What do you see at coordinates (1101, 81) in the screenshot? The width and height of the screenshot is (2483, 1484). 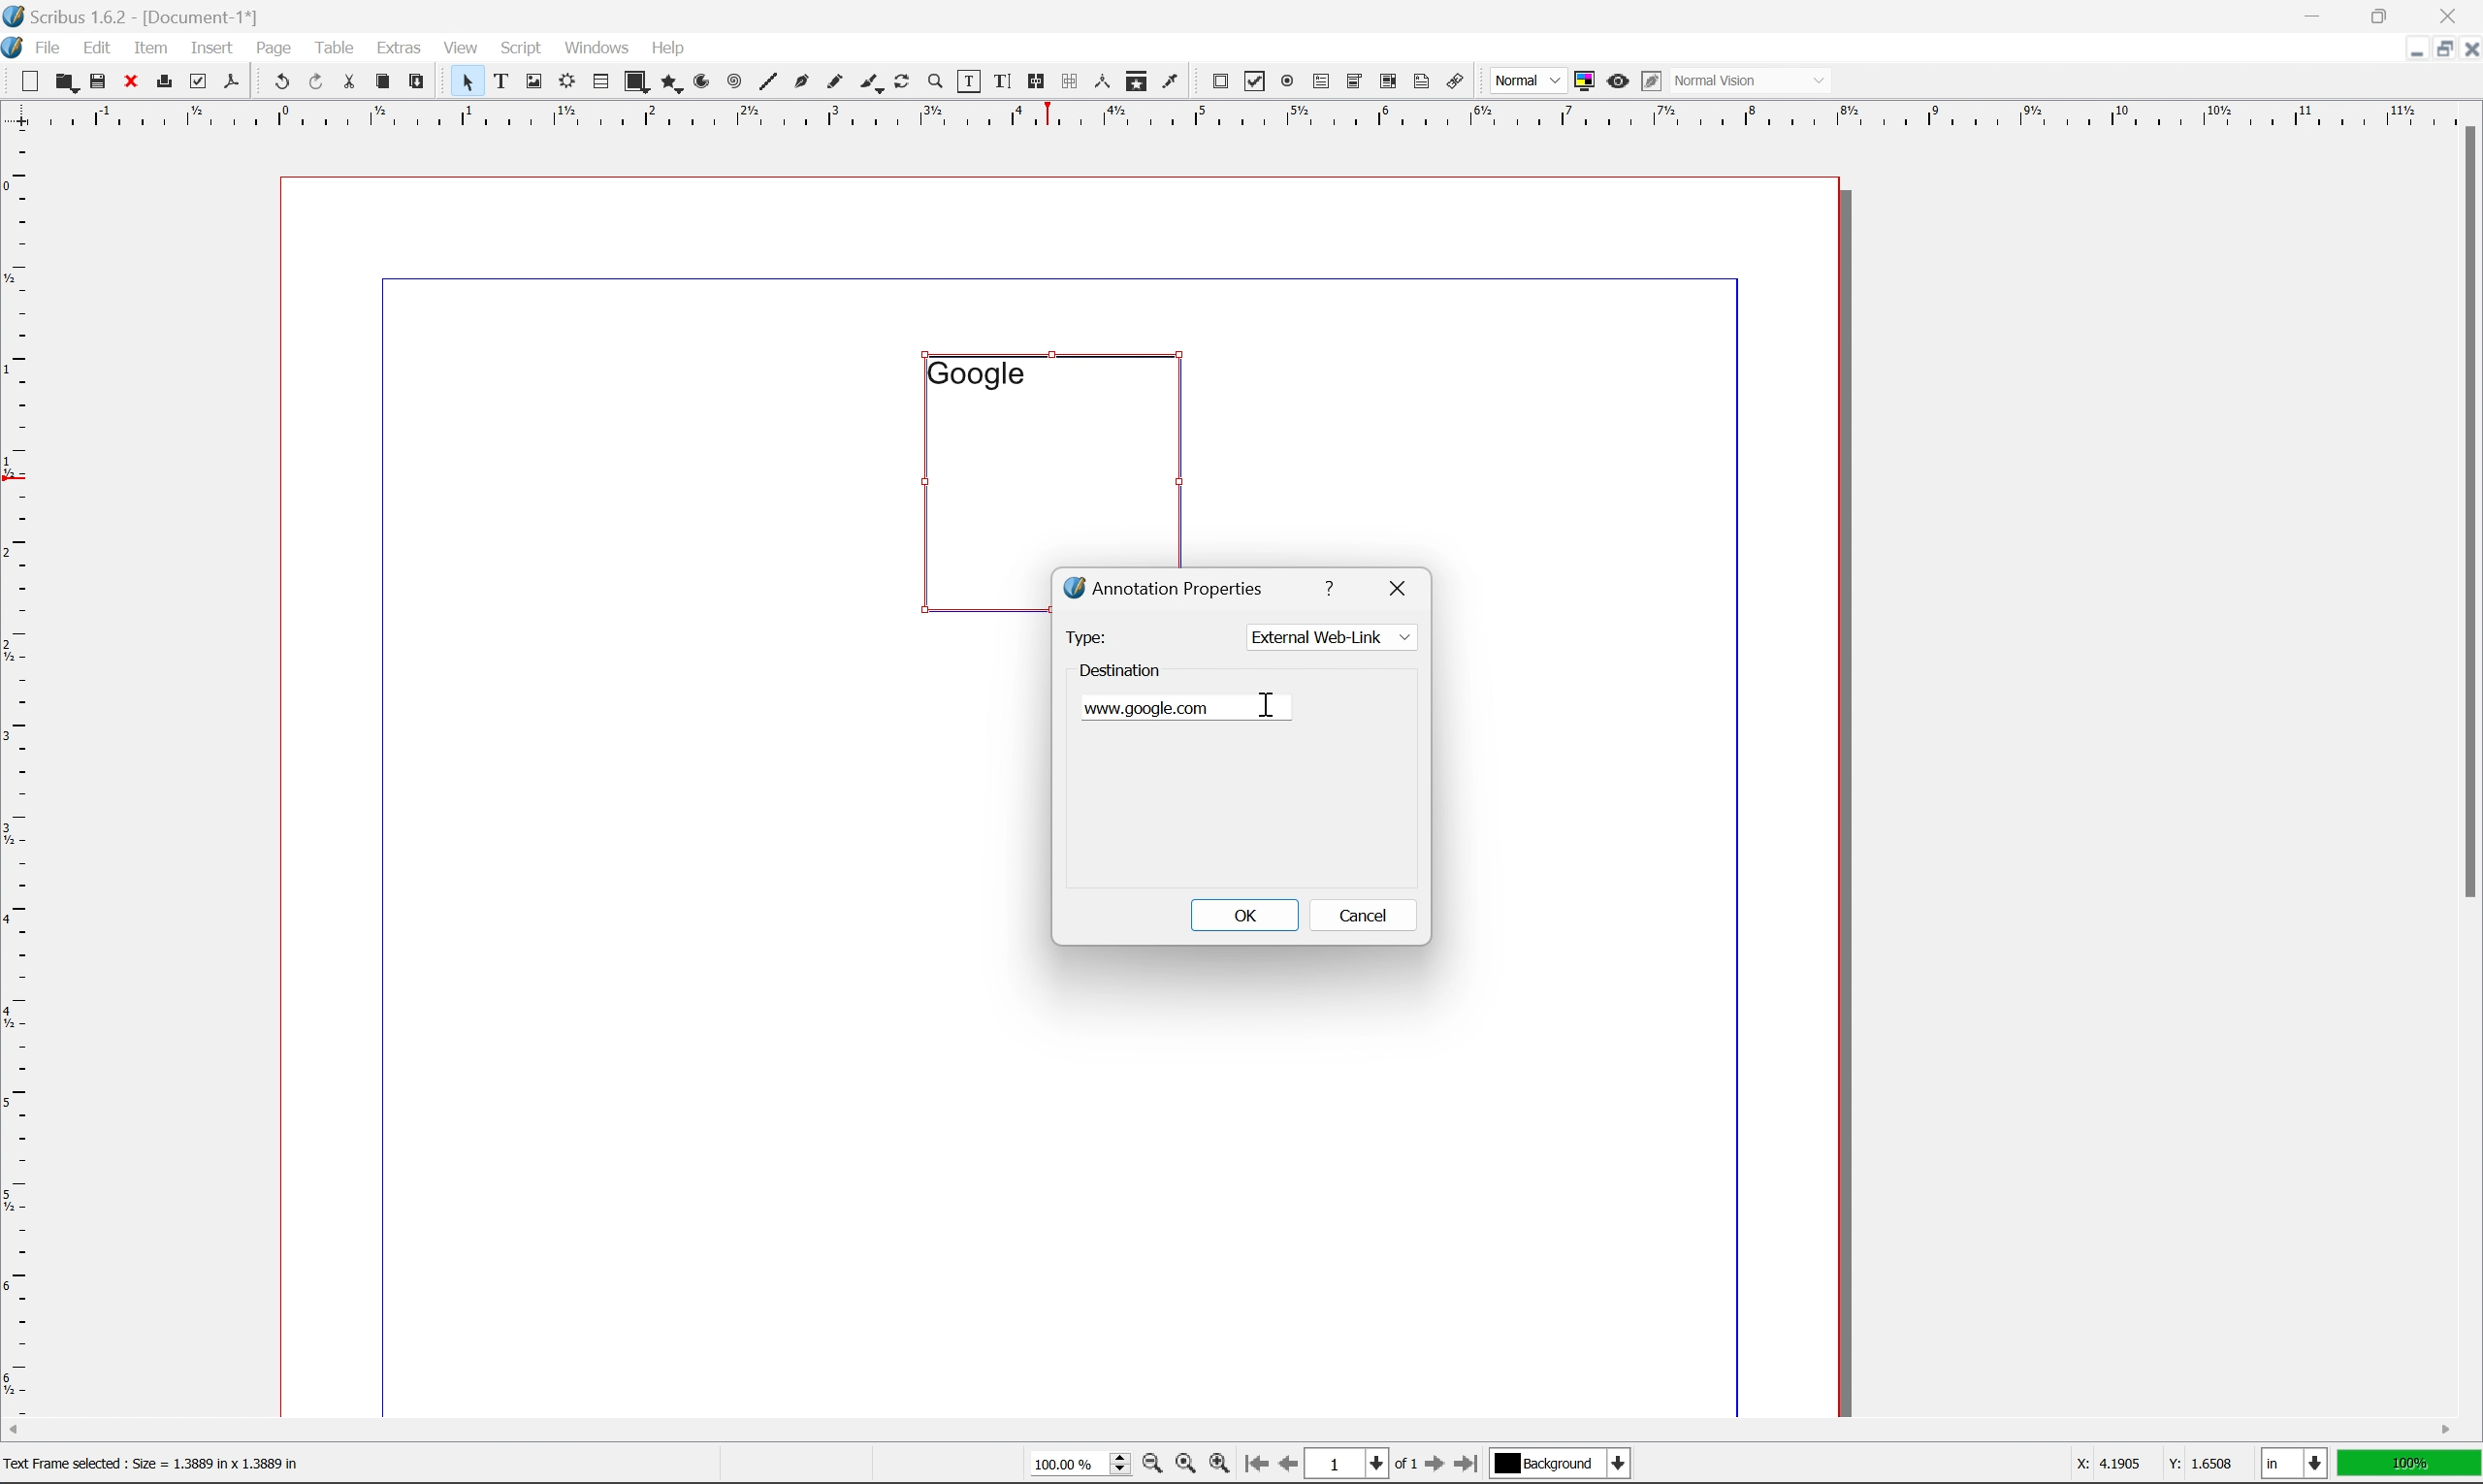 I see `measurements` at bounding box center [1101, 81].